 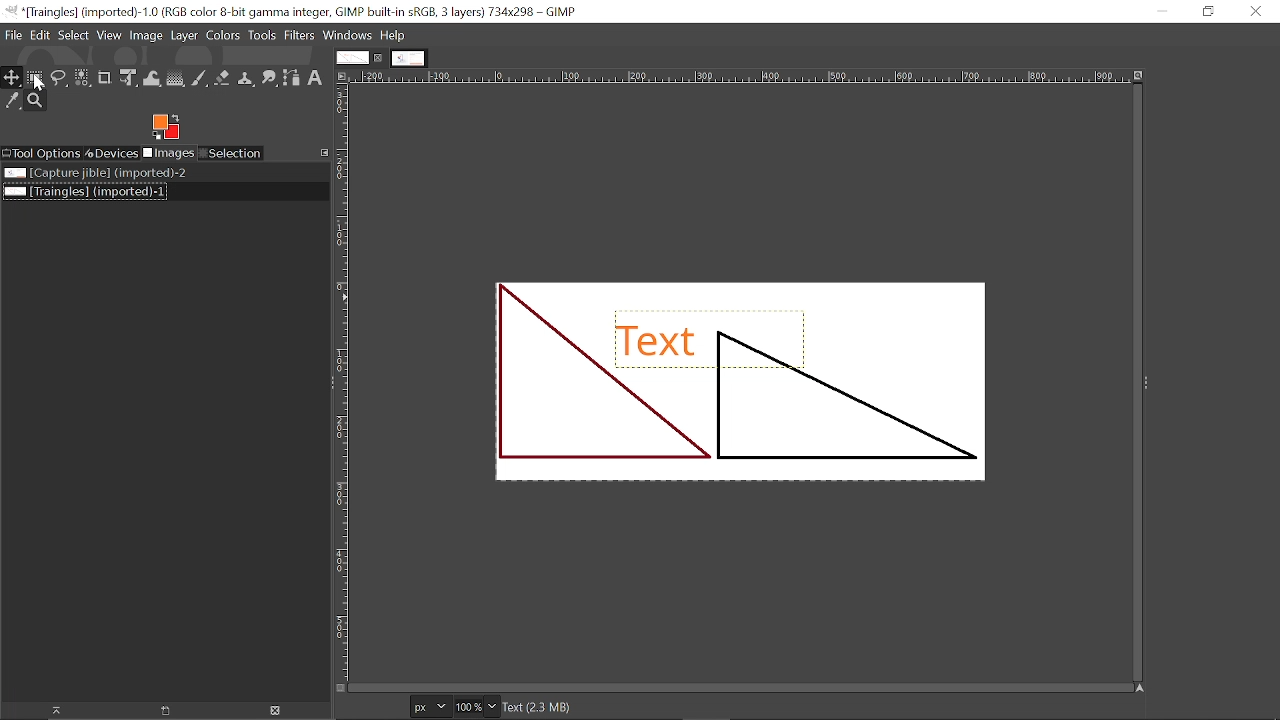 I want to click on Imges, so click(x=168, y=153).